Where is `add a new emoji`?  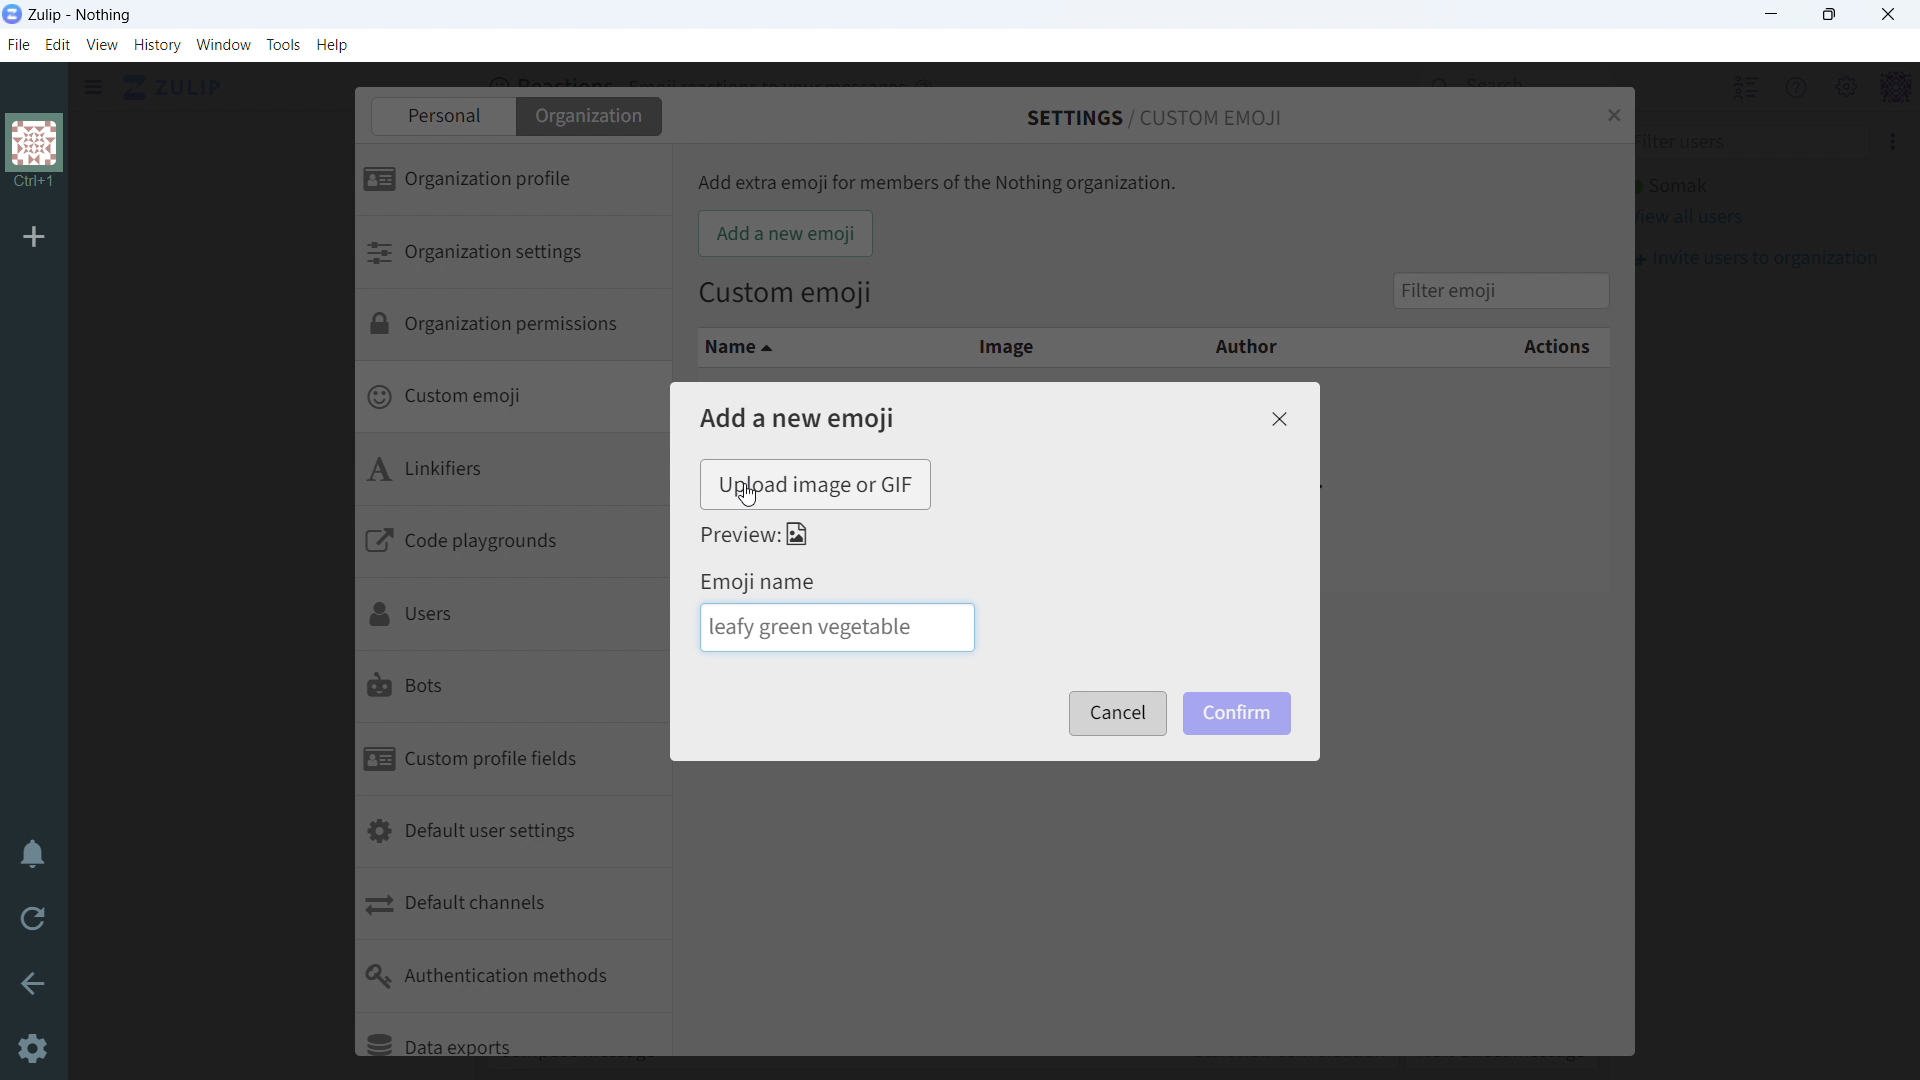
add a new emoji is located at coordinates (785, 234).